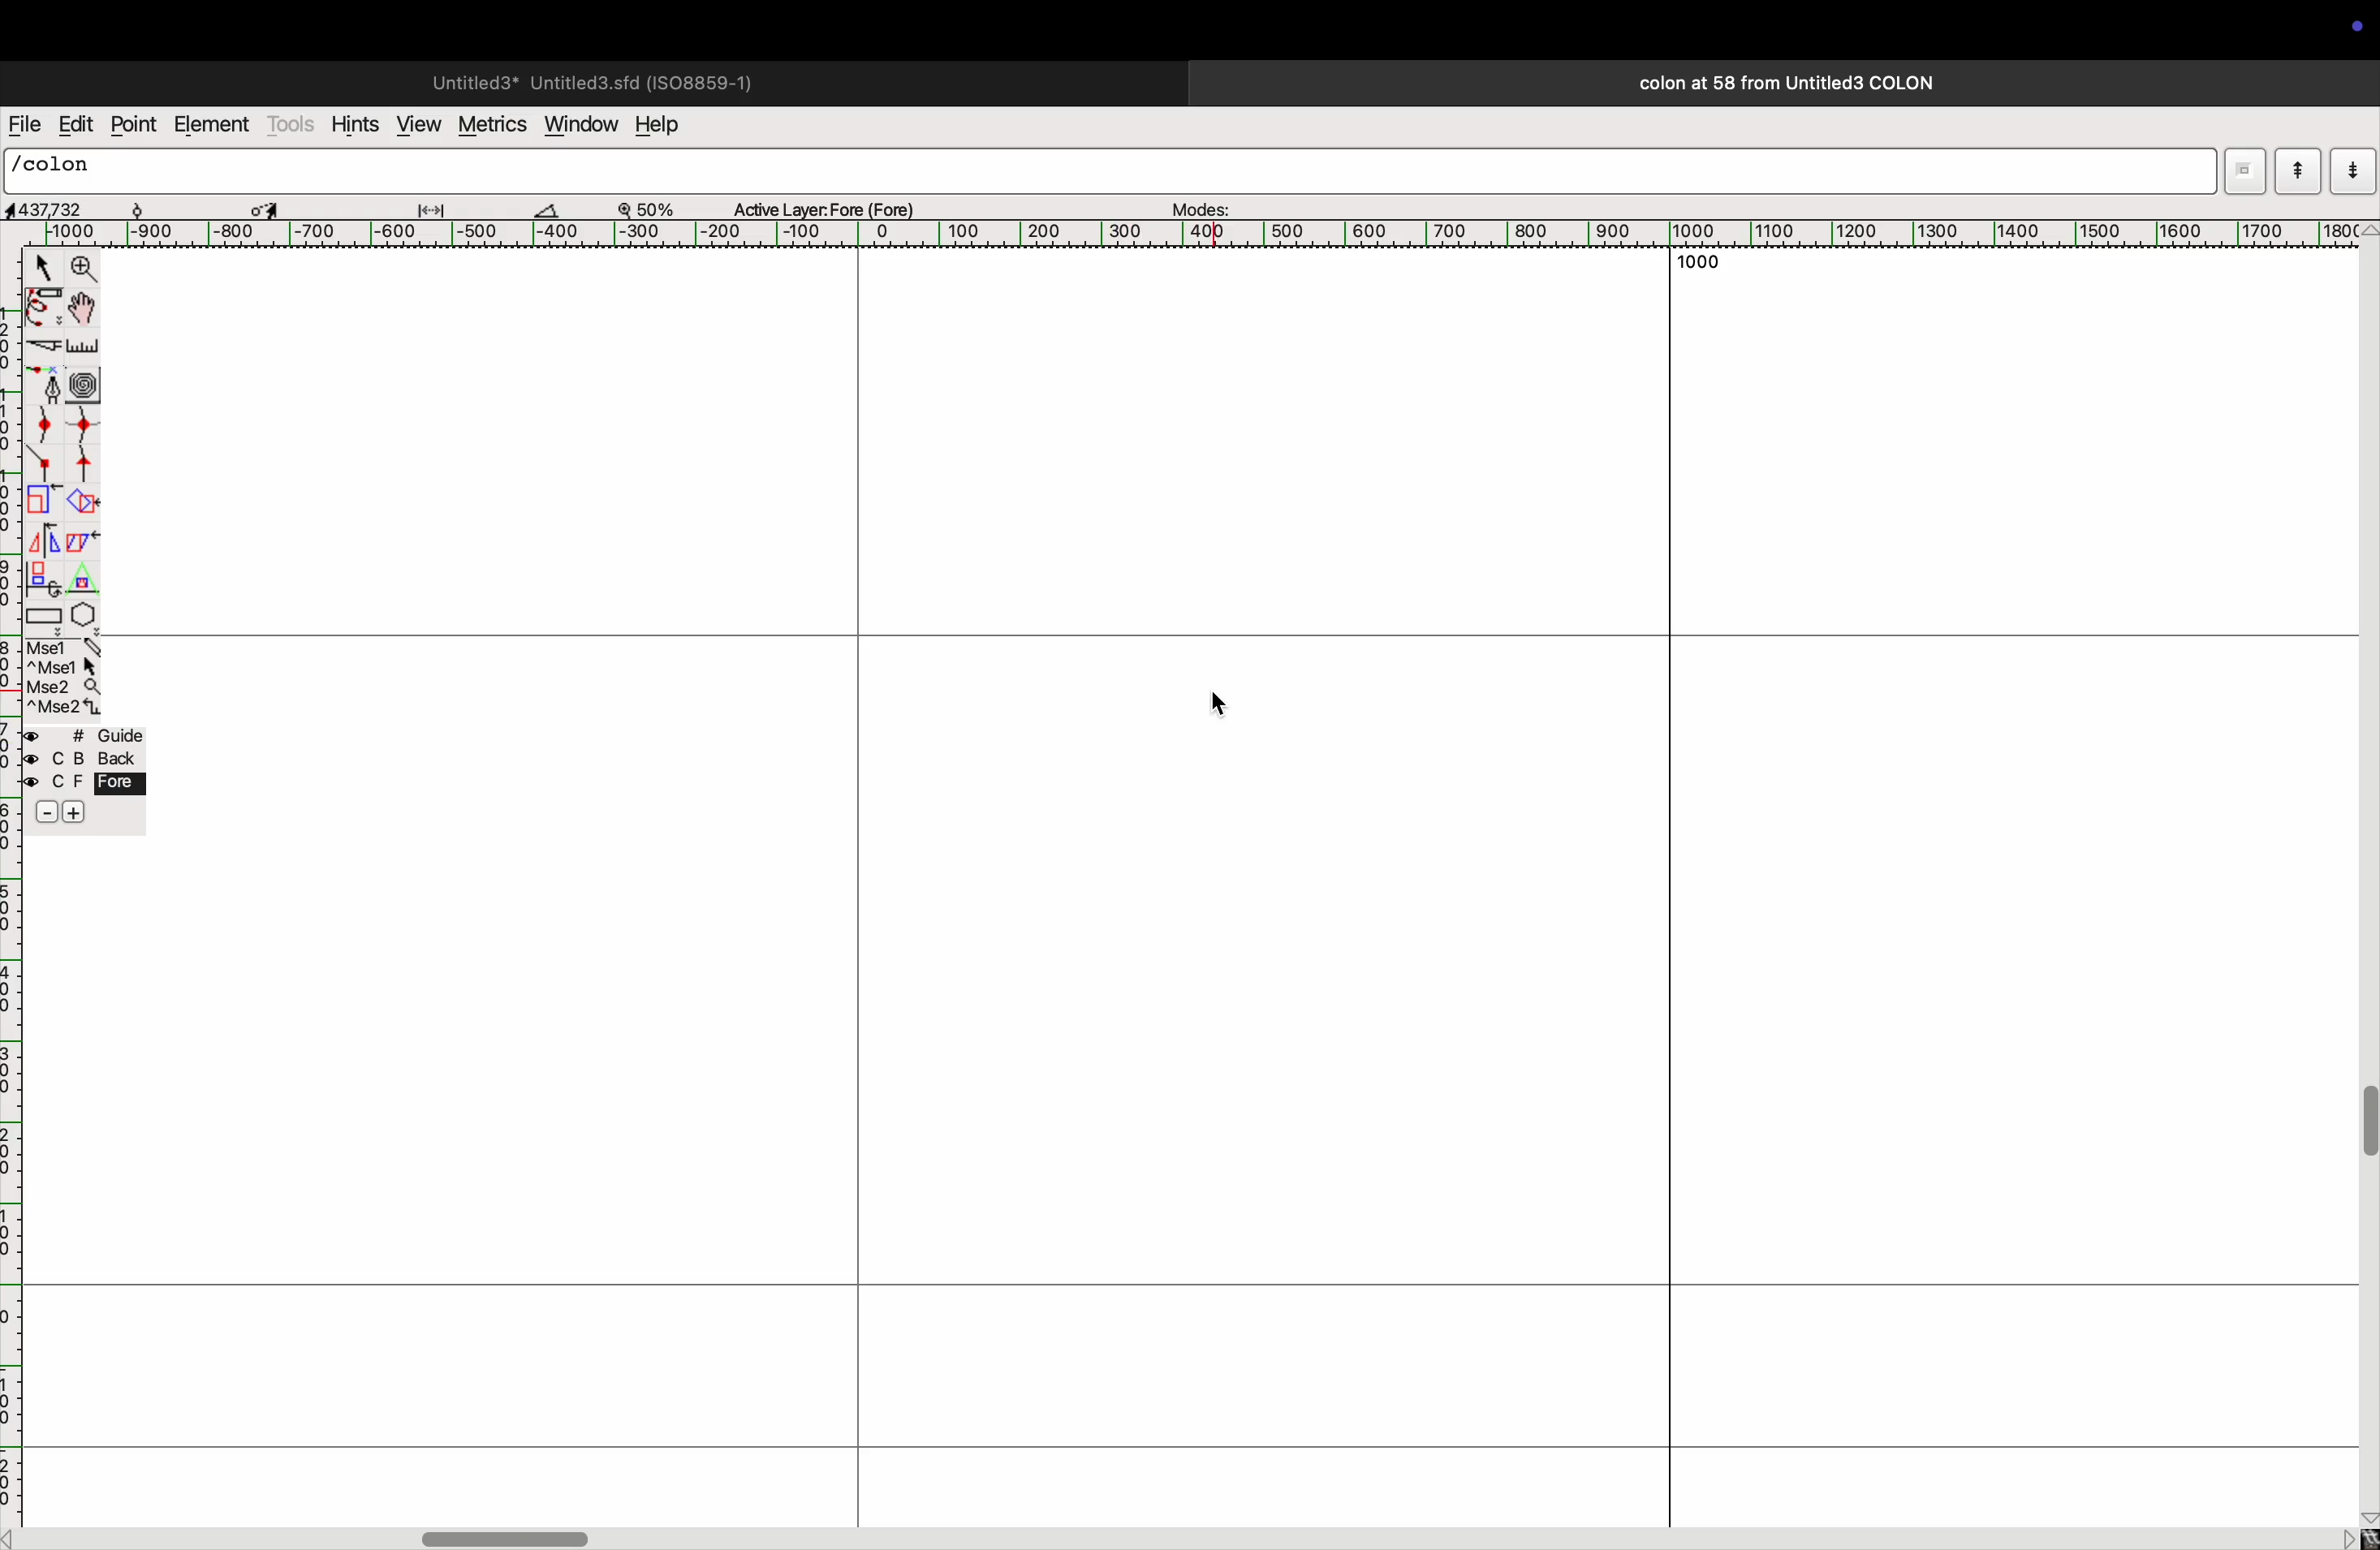 This screenshot has height=1550, width=2380. Describe the element at coordinates (157, 207) in the screenshot. I see `snow` at that location.